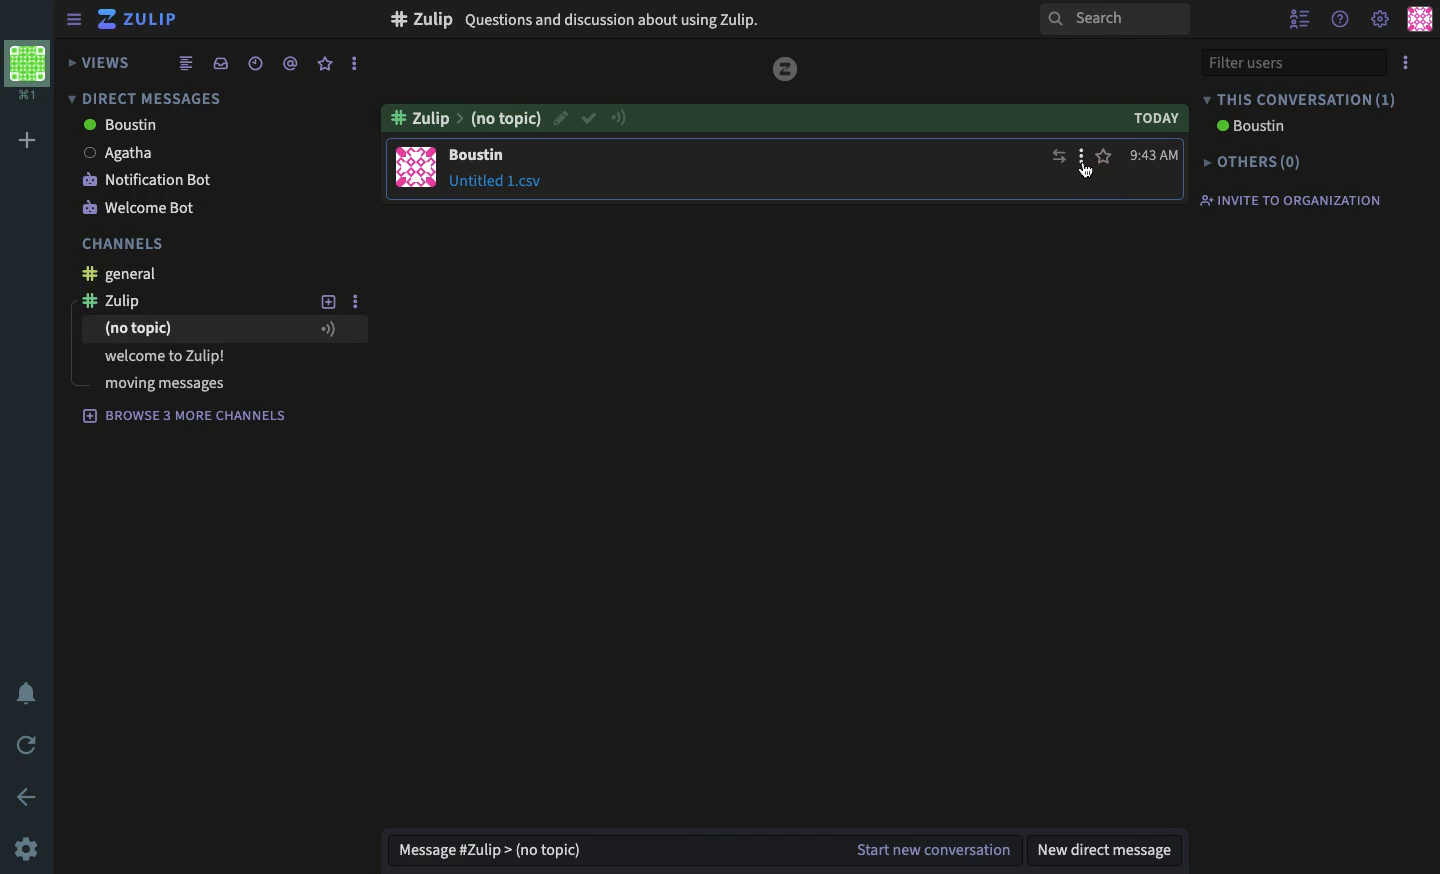 Image resolution: width=1440 pixels, height=874 pixels. Describe the element at coordinates (560, 117) in the screenshot. I see `edit` at that location.